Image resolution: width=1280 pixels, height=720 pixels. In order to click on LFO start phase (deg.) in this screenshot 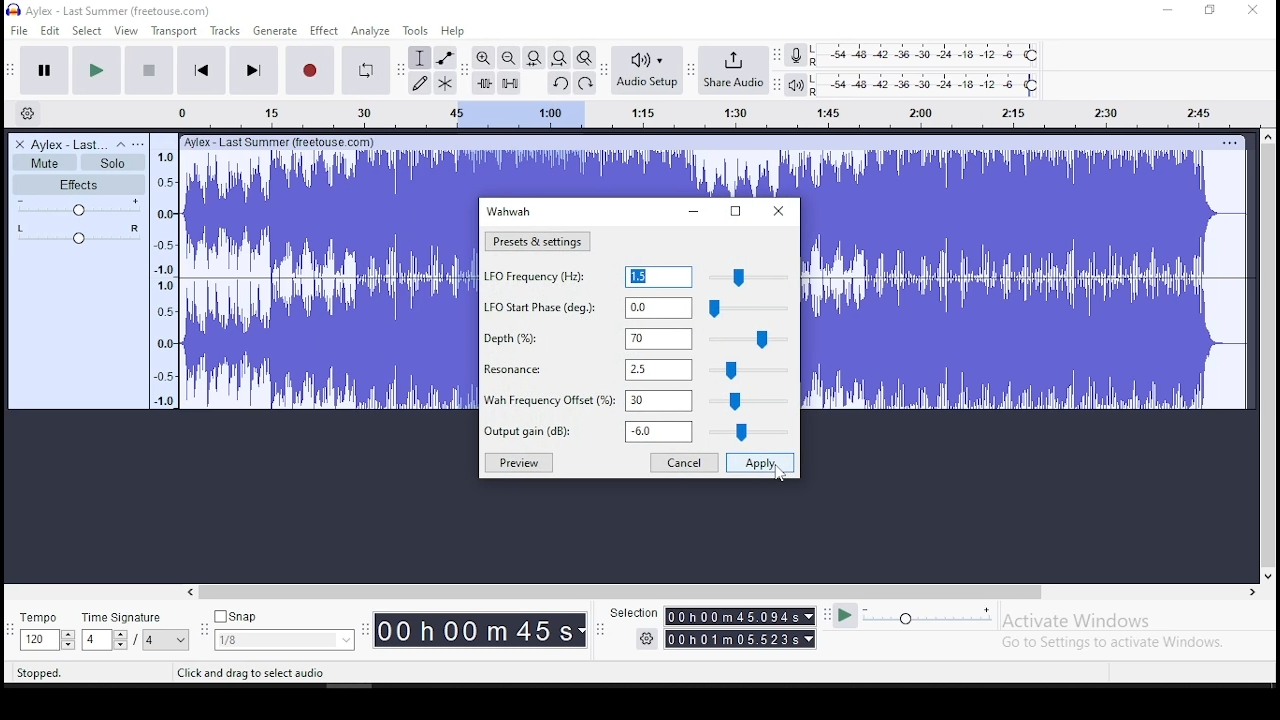, I will do `click(587, 307)`.